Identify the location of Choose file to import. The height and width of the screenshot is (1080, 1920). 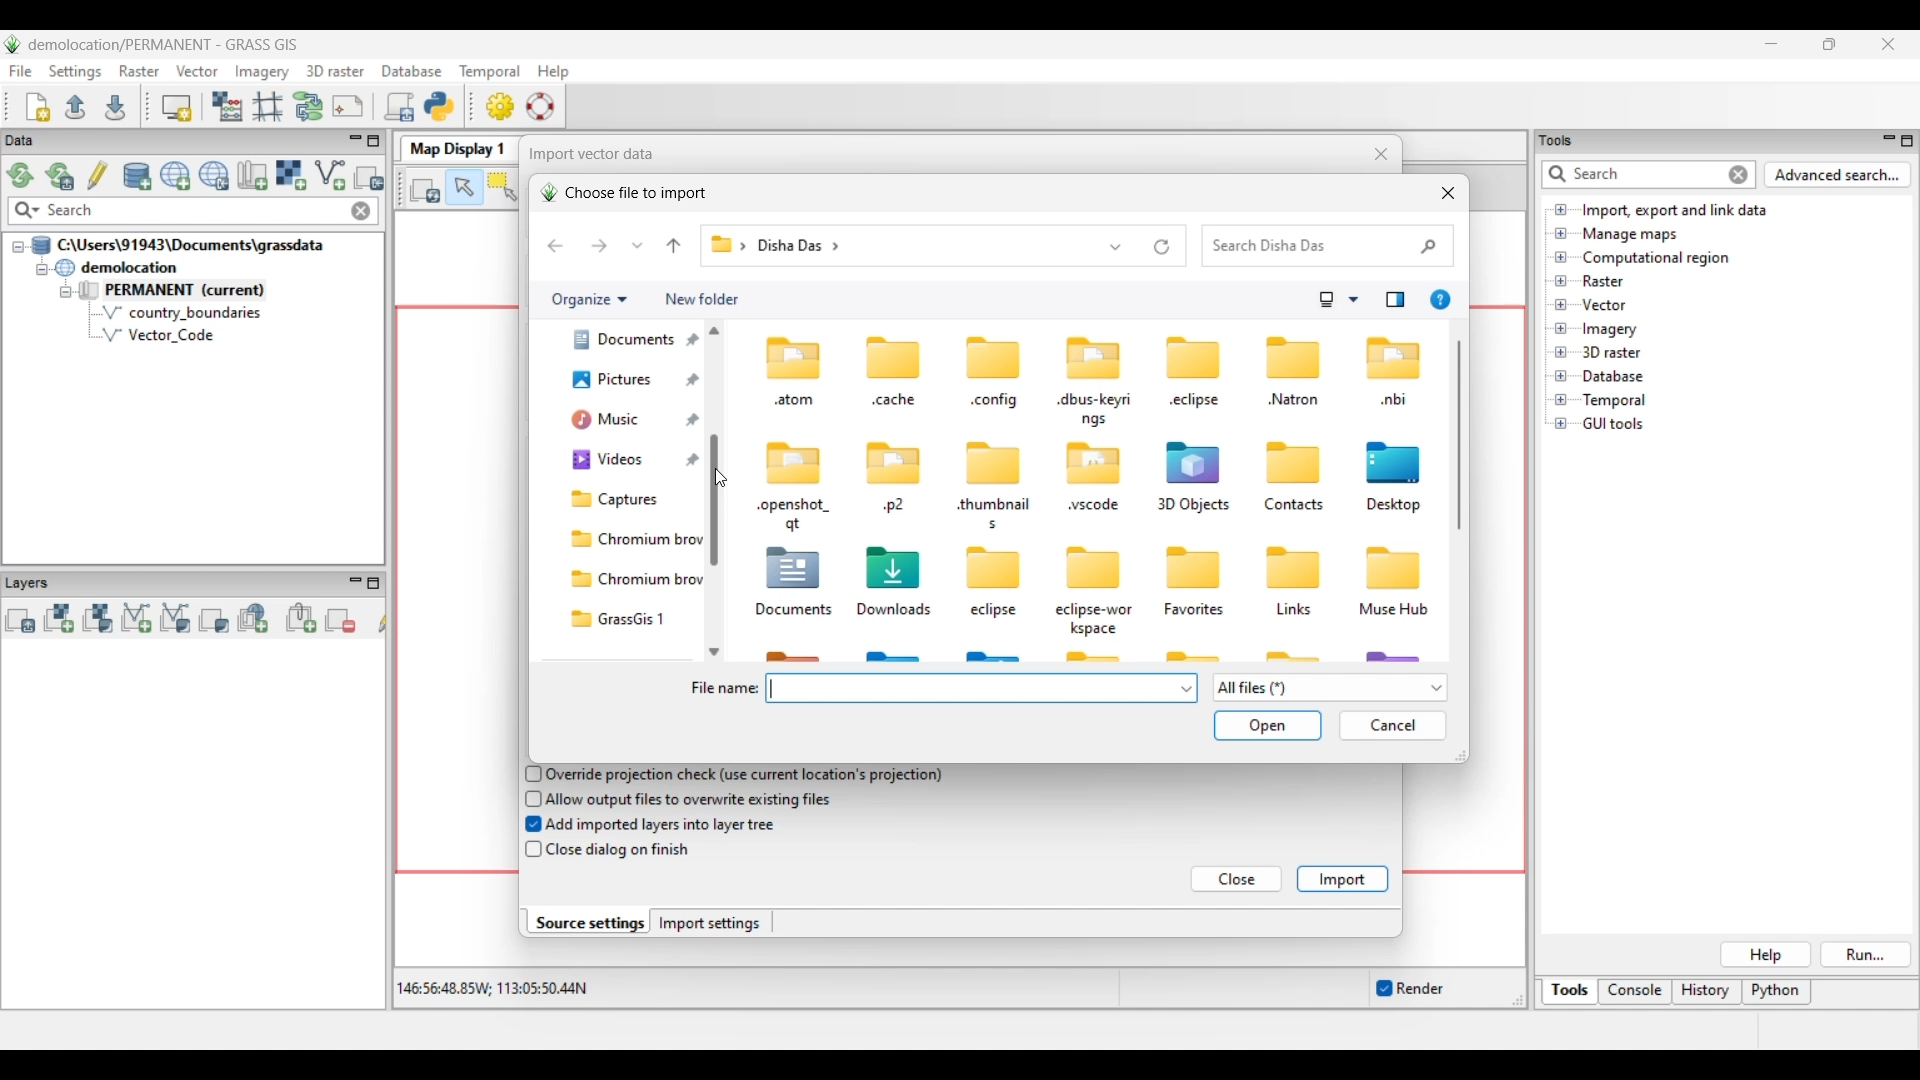
(623, 193).